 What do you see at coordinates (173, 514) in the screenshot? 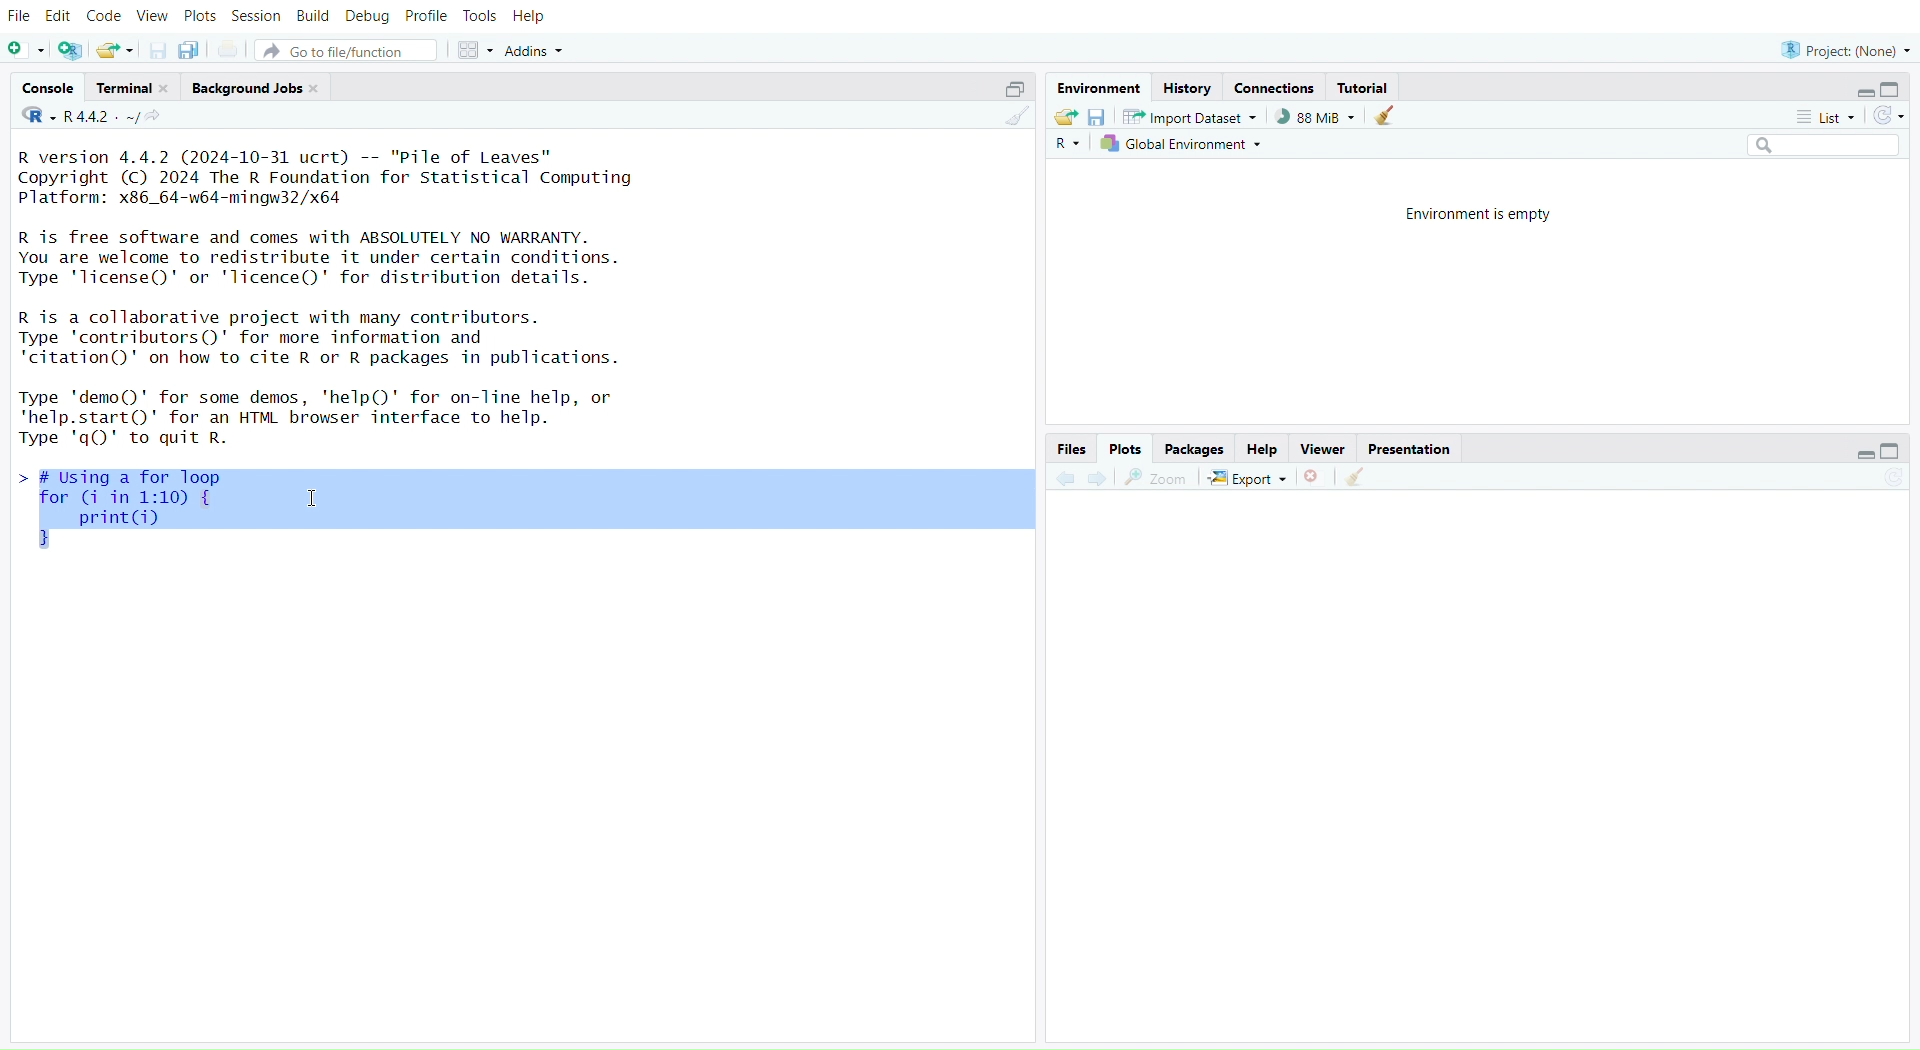
I see `> # Using a for loop for (i in 1:10) { print(i)}` at bounding box center [173, 514].